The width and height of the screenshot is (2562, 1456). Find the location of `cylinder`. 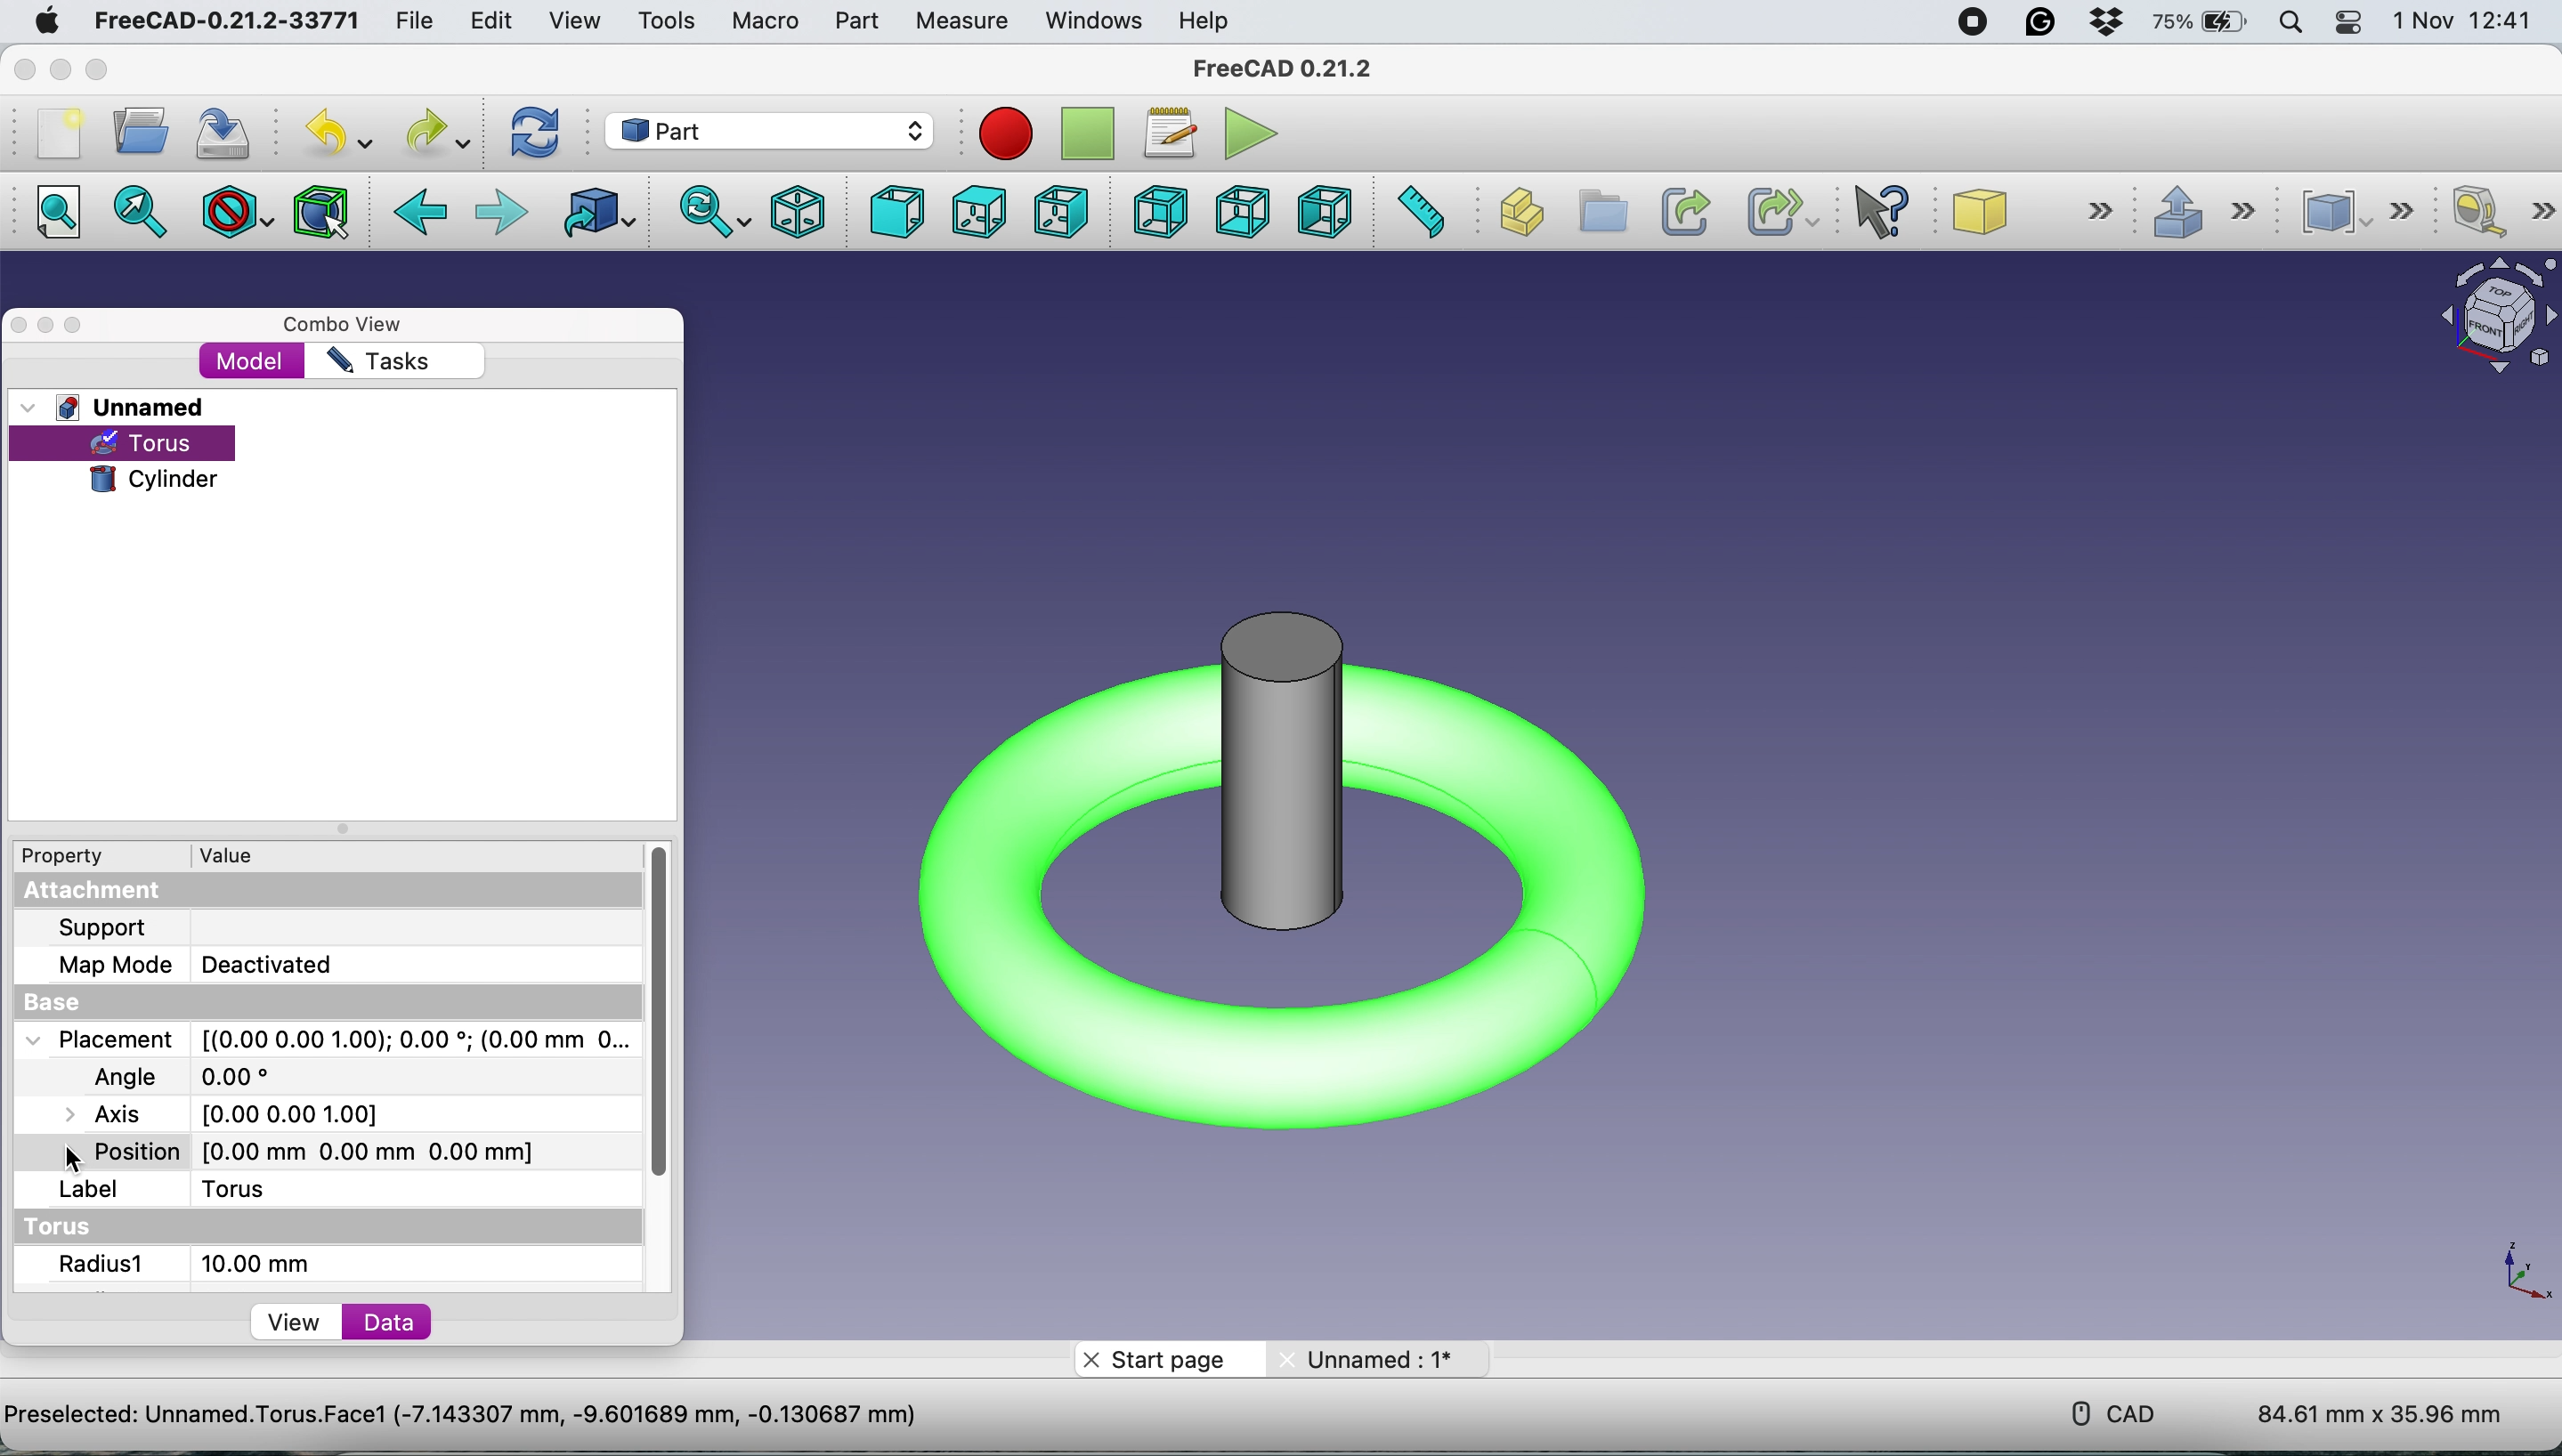

cylinder is located at coordinates (154, 477).